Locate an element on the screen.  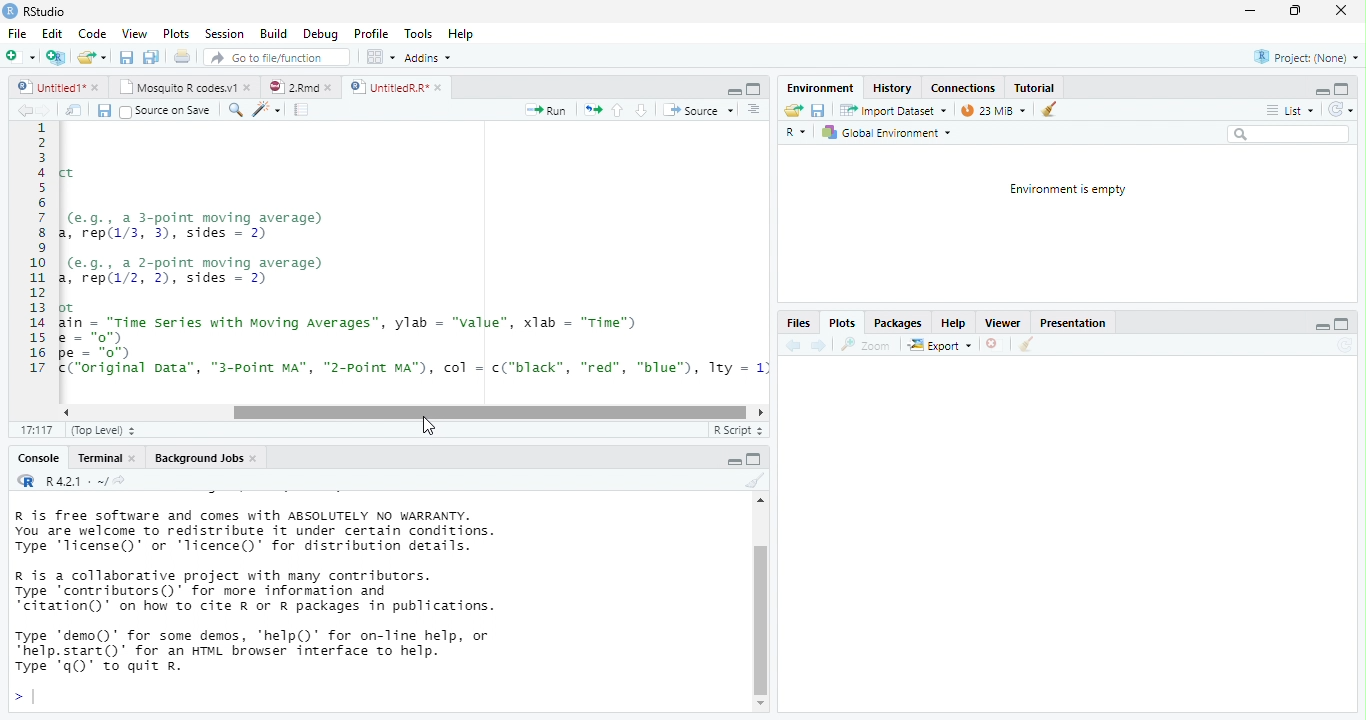
maximize is located at coordinates (754, 89).